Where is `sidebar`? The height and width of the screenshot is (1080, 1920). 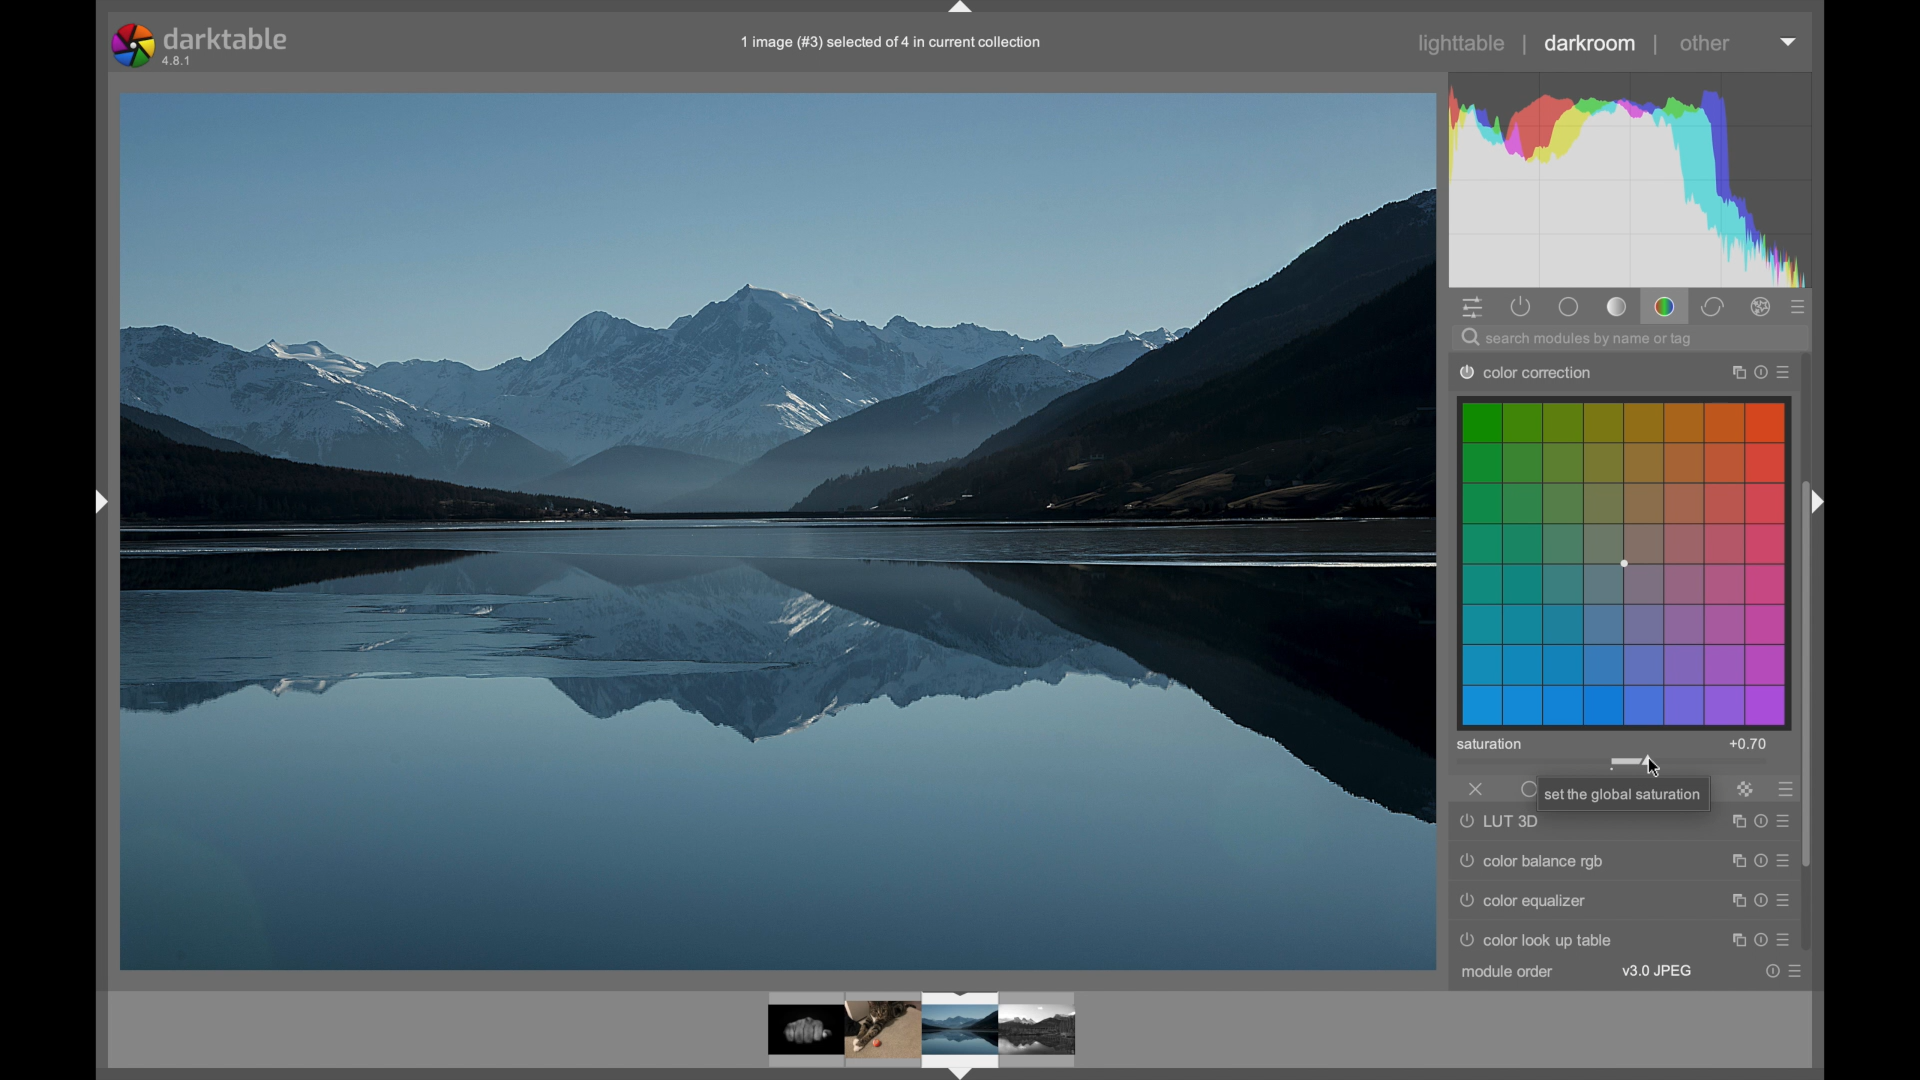 sidebar is located at coordinates (97, 502).